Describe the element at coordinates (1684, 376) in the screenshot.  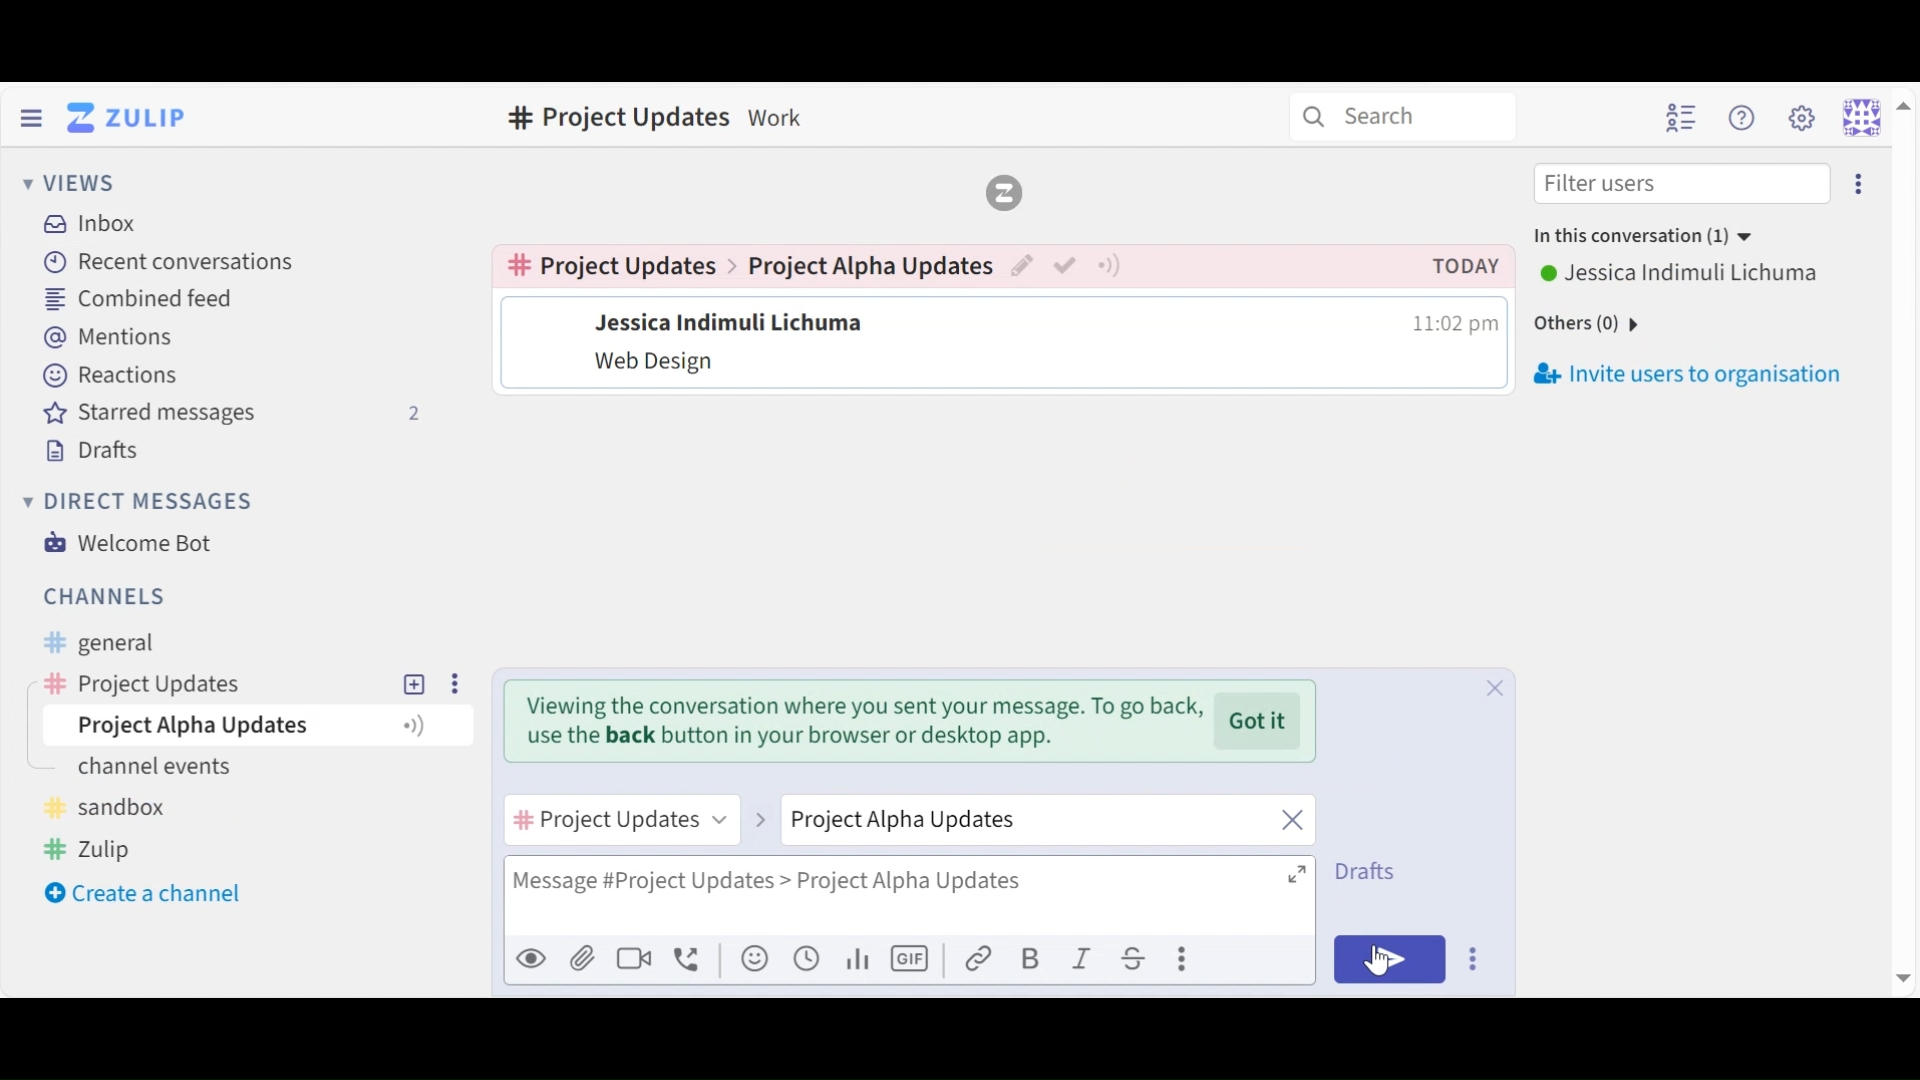
I see `Invite users to organisation` at that location.